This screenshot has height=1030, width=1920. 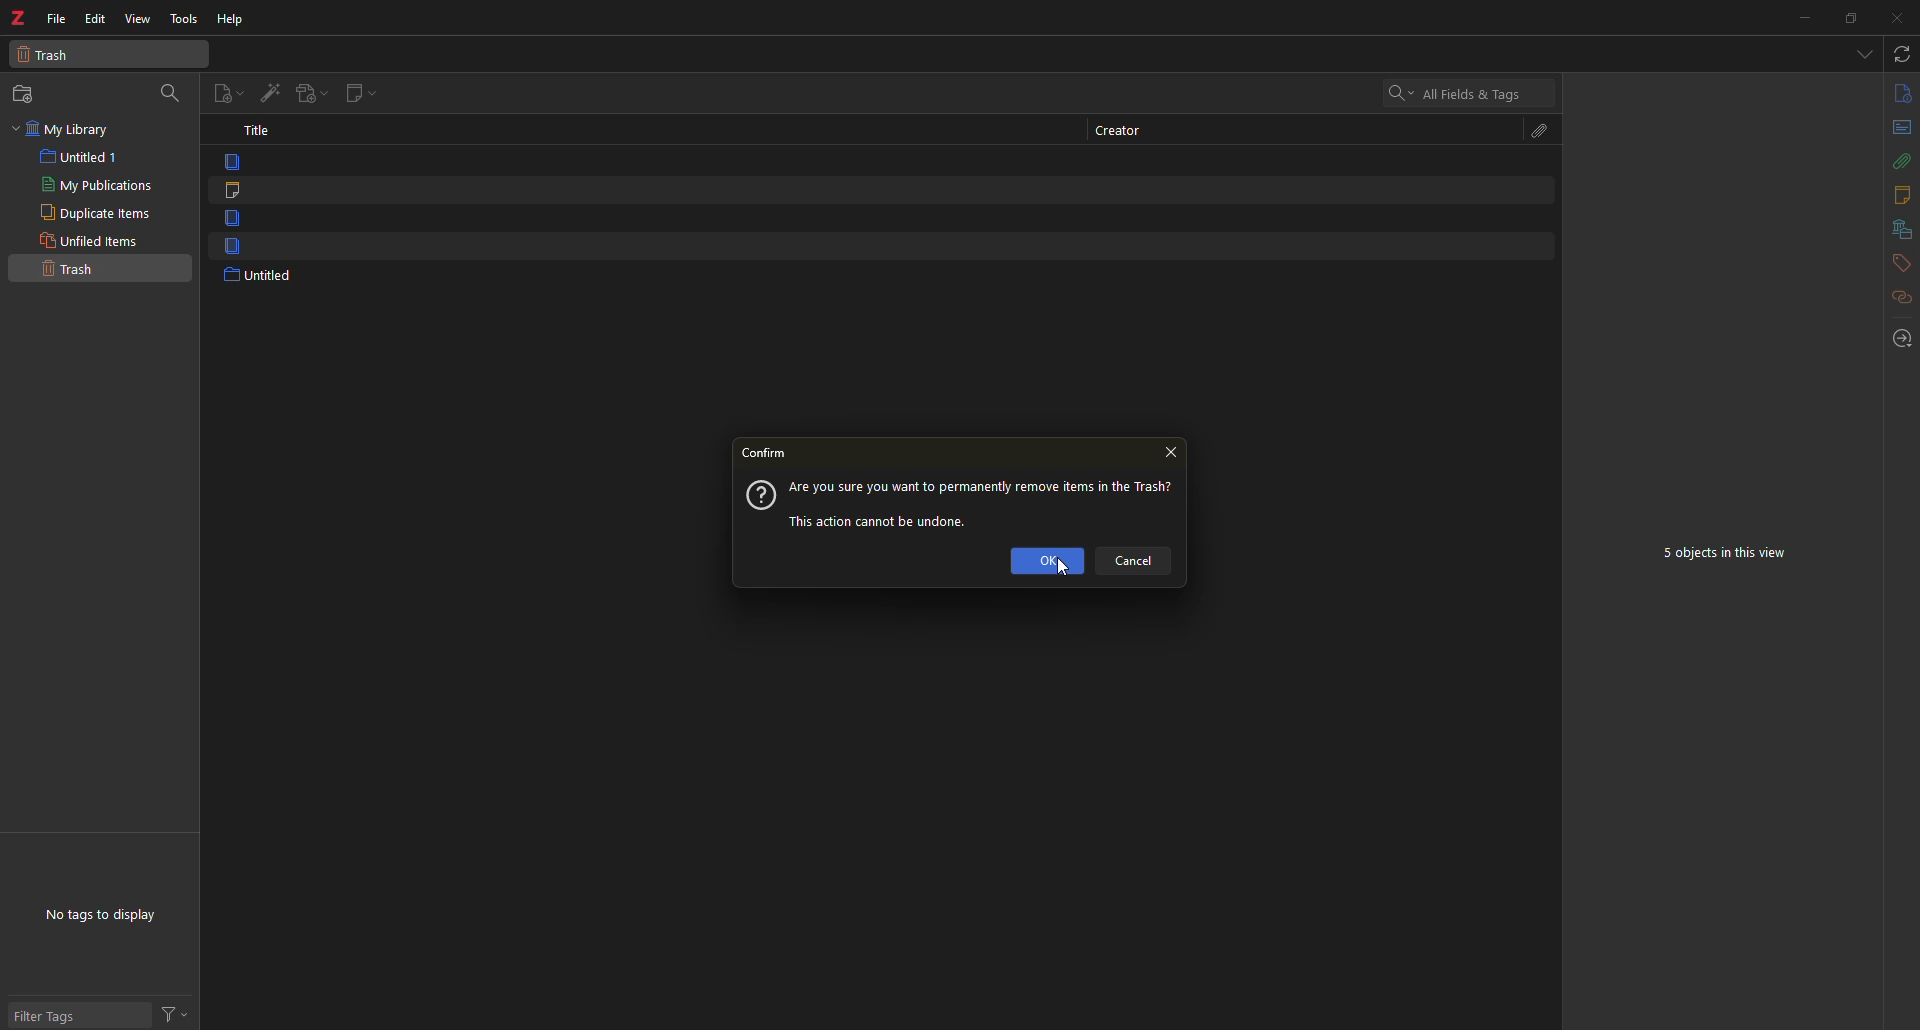 I want to click on trash, so click(x=51, y=57).